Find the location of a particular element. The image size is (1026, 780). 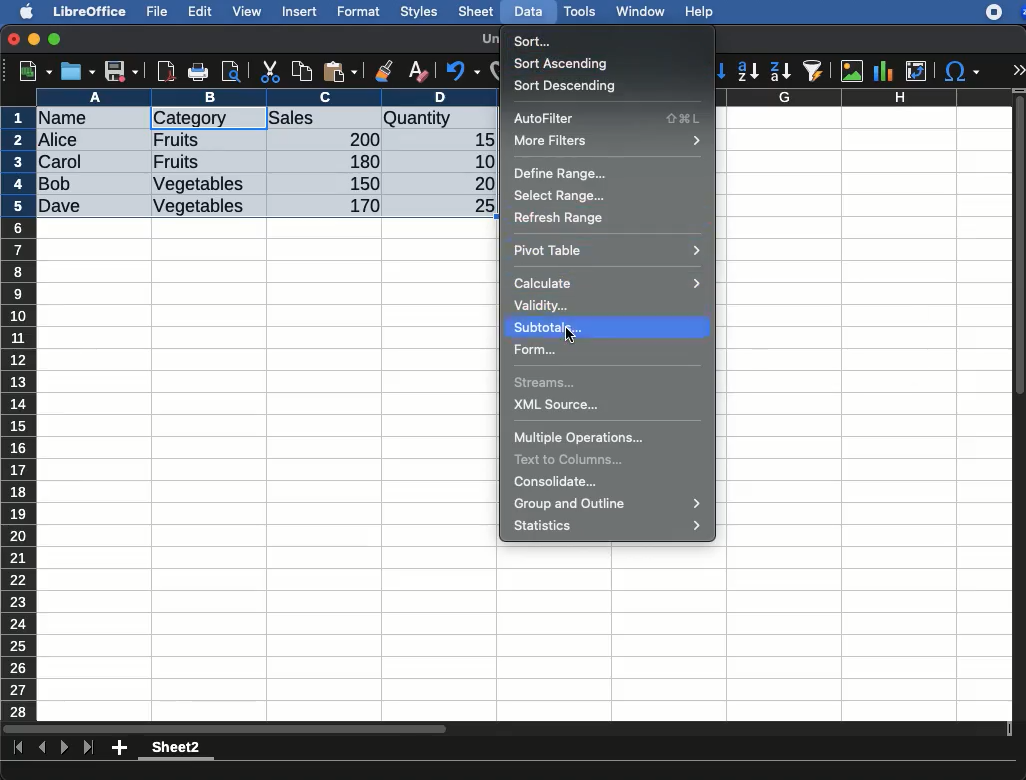

20 is located at coordinates (477, 183).